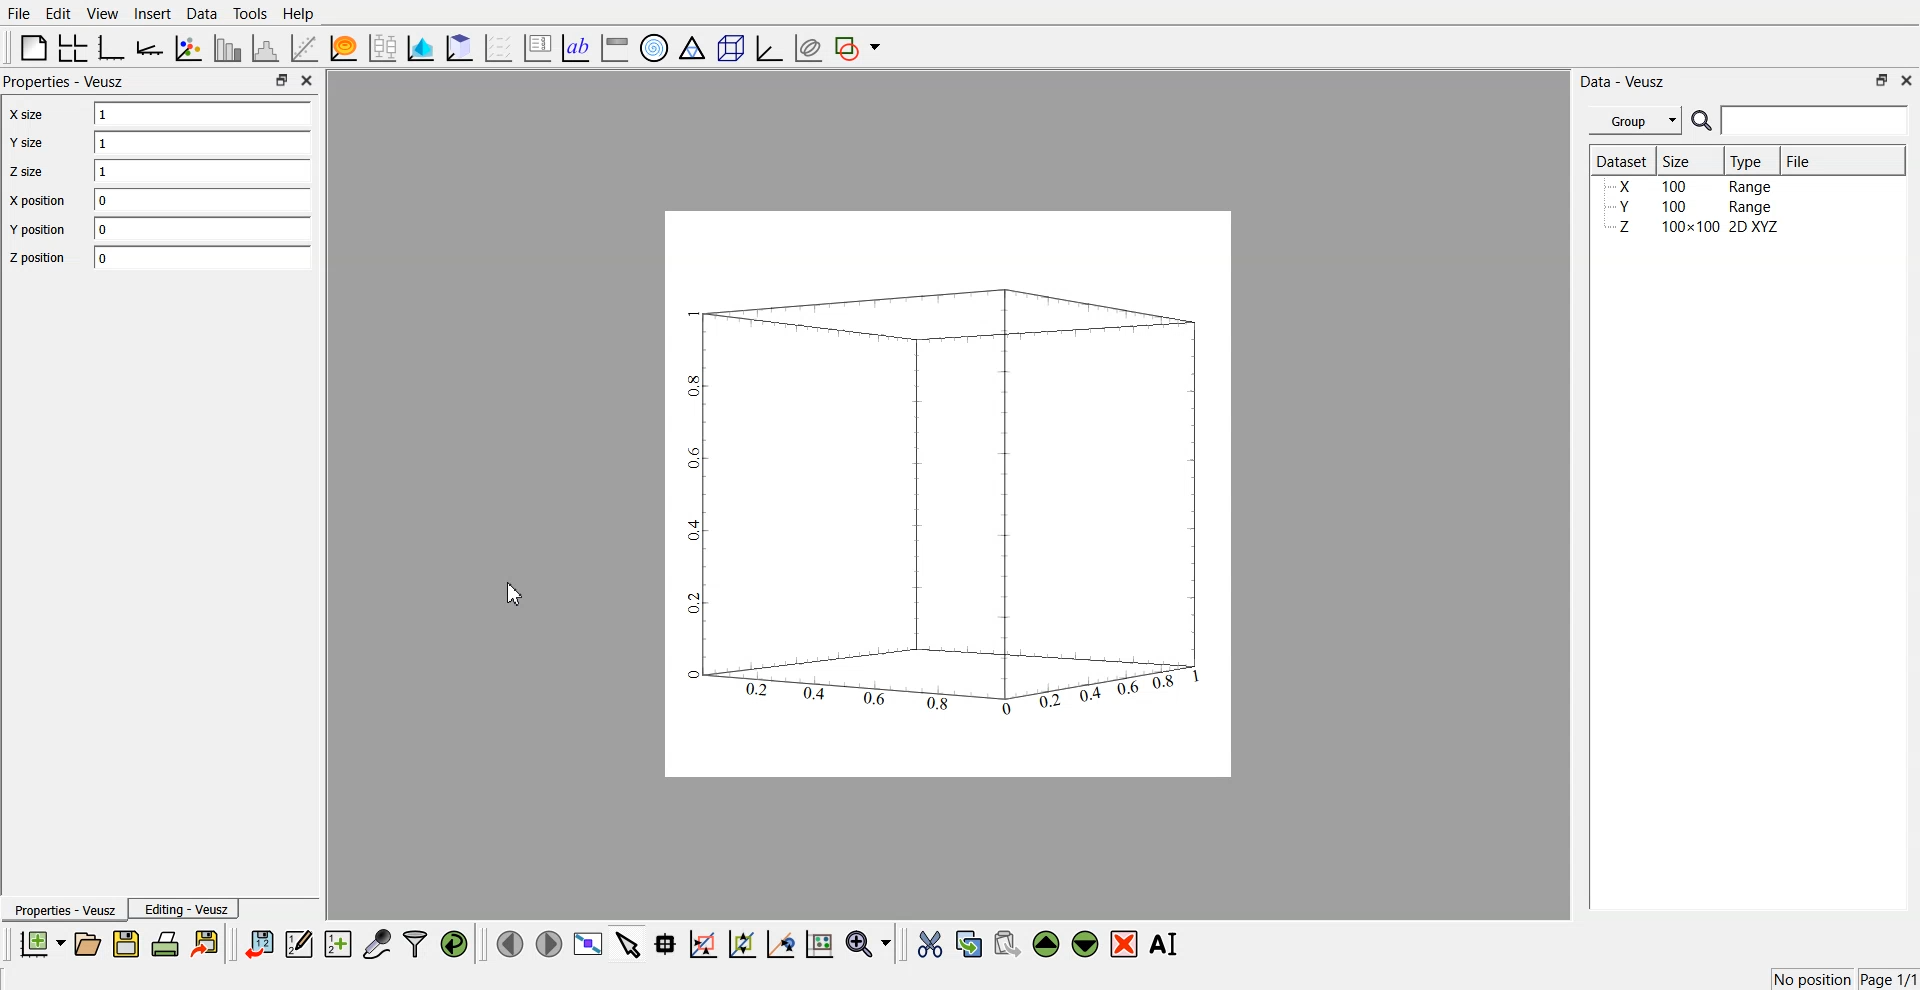 This screenshot has width=1920, height=990. I want to click on Remove the selected widget, so click(1124, 945).